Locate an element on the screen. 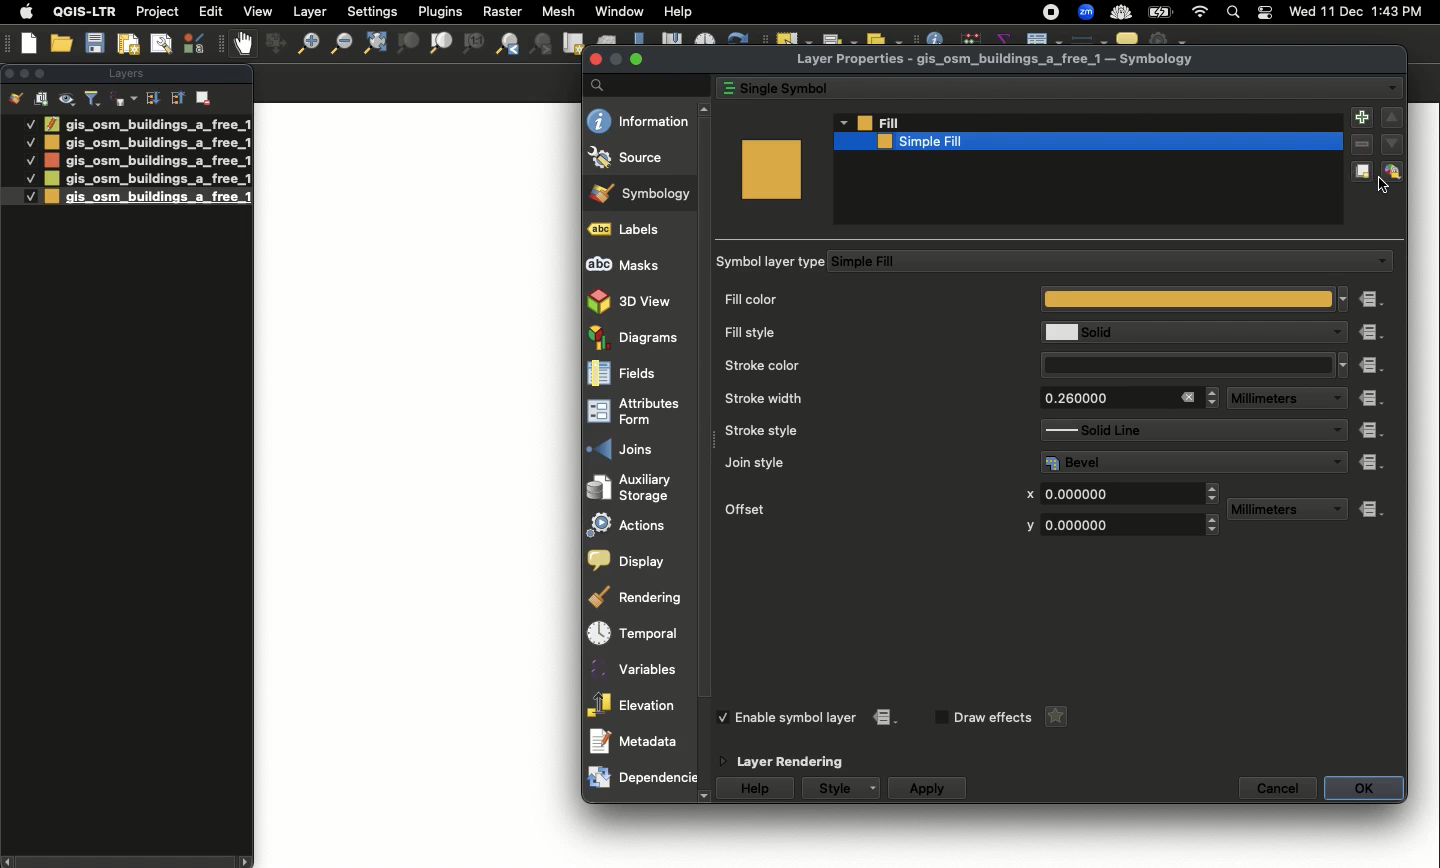  Layer is located at coordinates (311, 12).